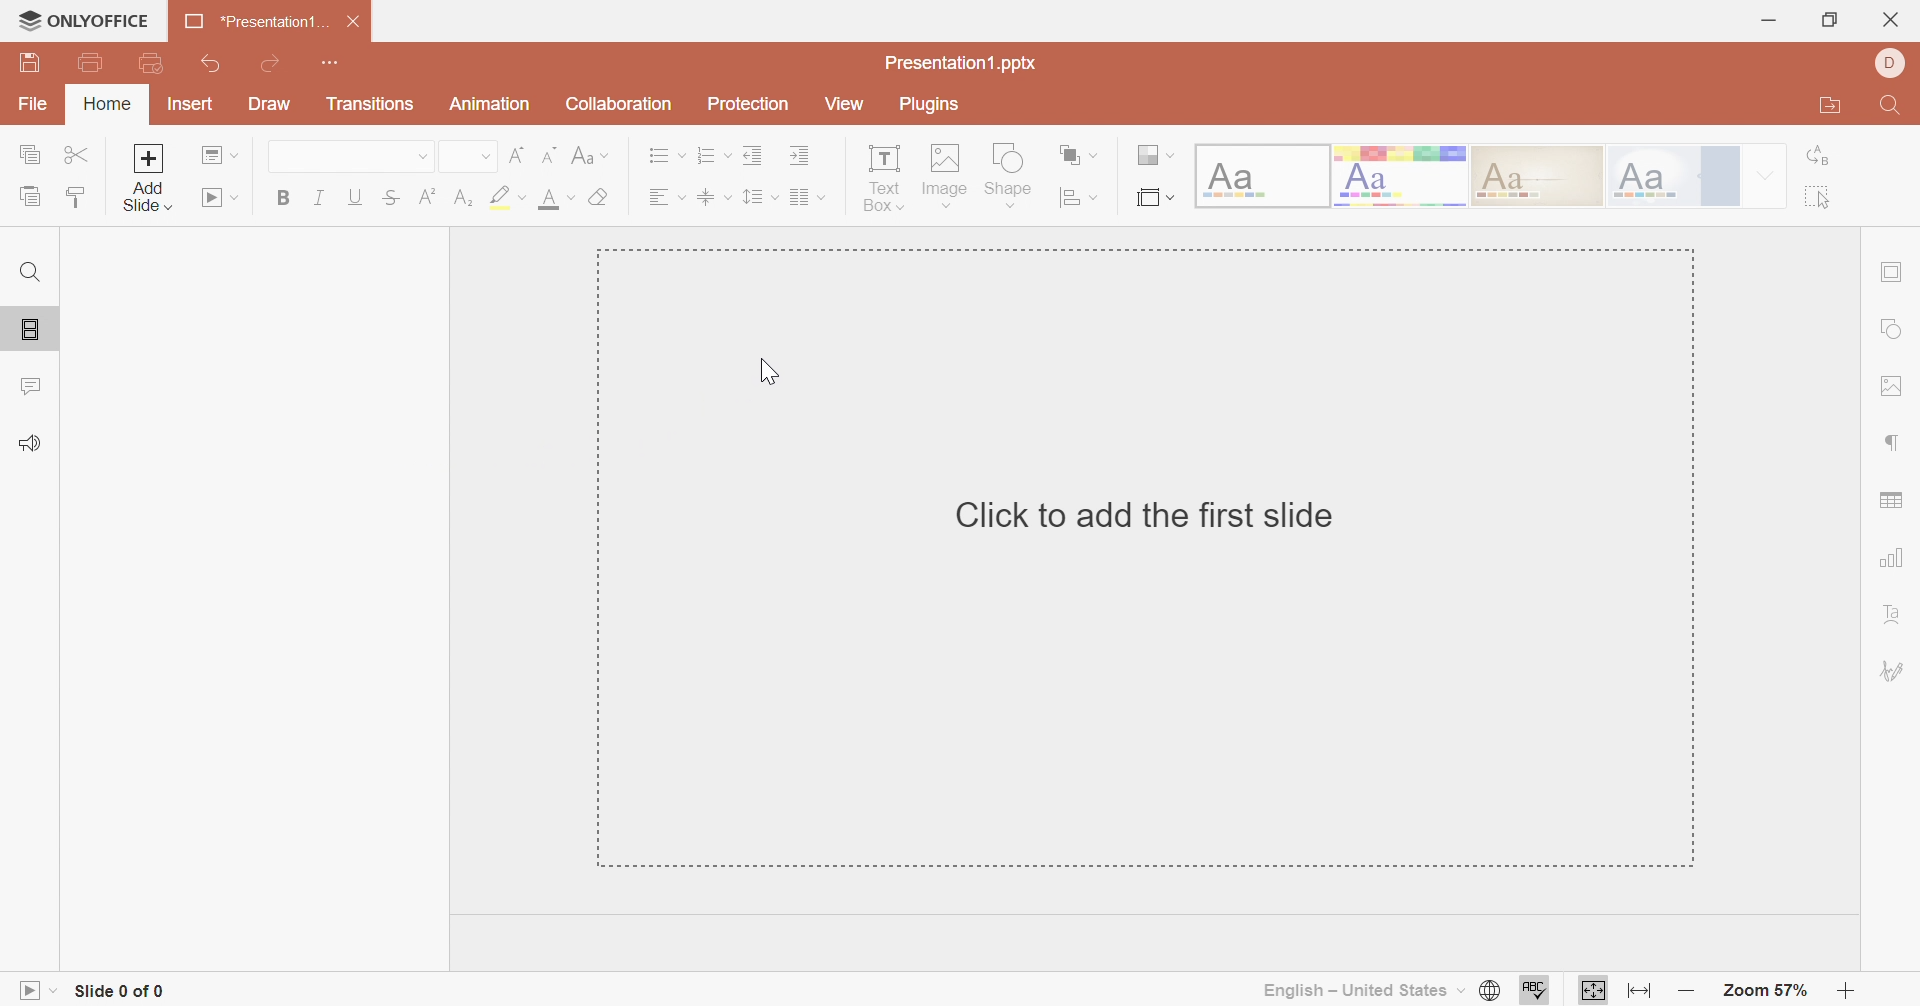  I want to click on DELL, so click(1888, 63).